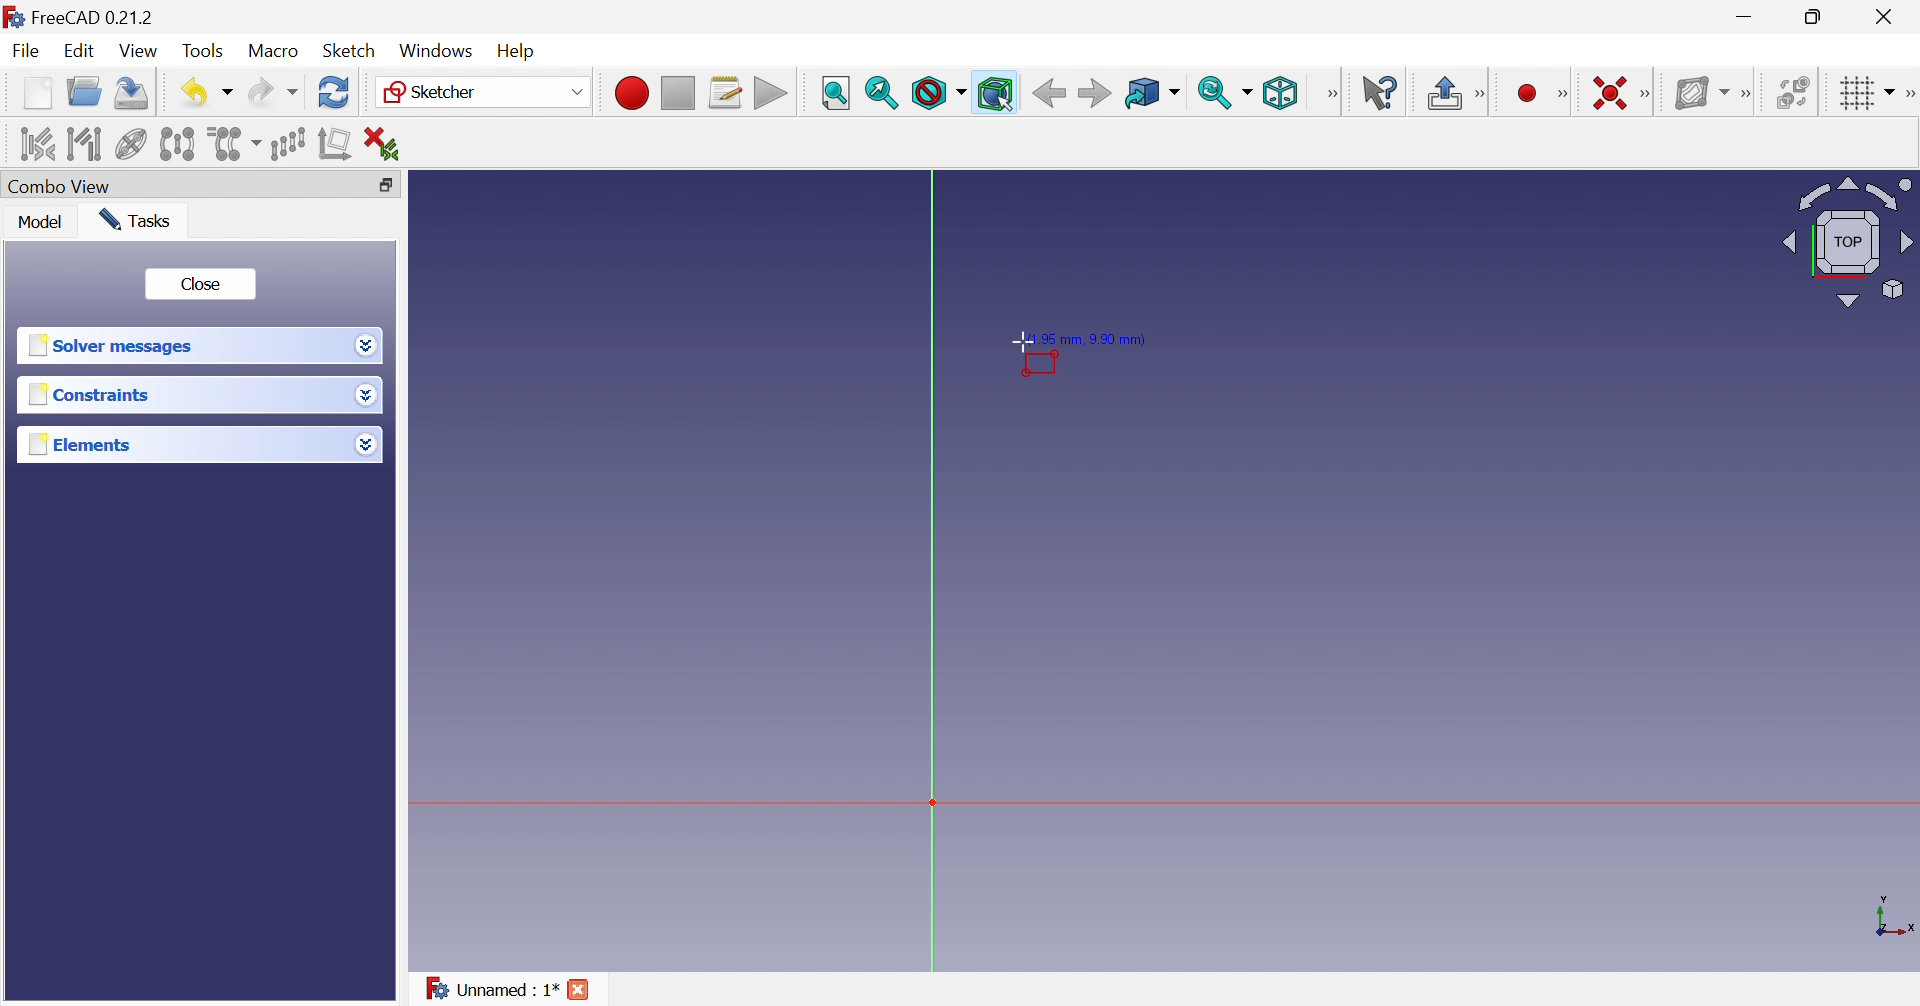  What do you see at coordinates (82, 444) in the screenshot?
I see `Elements` at bounding box center [82, 444].